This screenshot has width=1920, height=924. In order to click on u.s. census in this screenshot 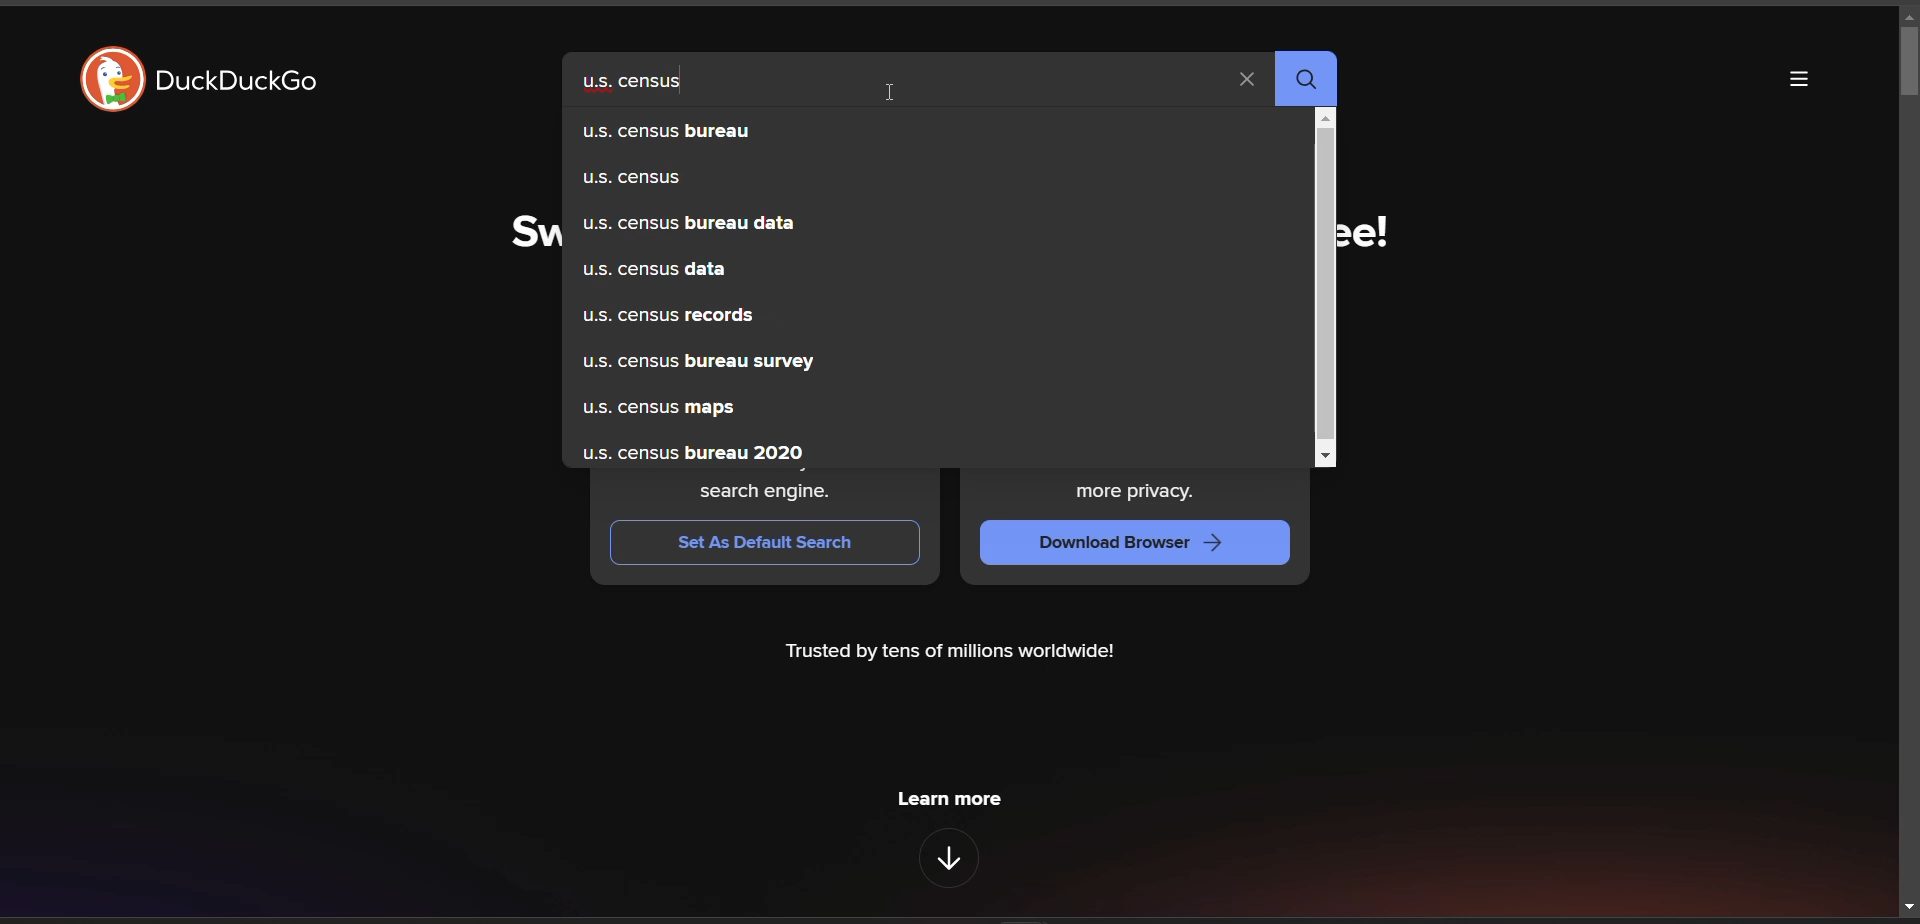, I will do `click(931, 182)`.